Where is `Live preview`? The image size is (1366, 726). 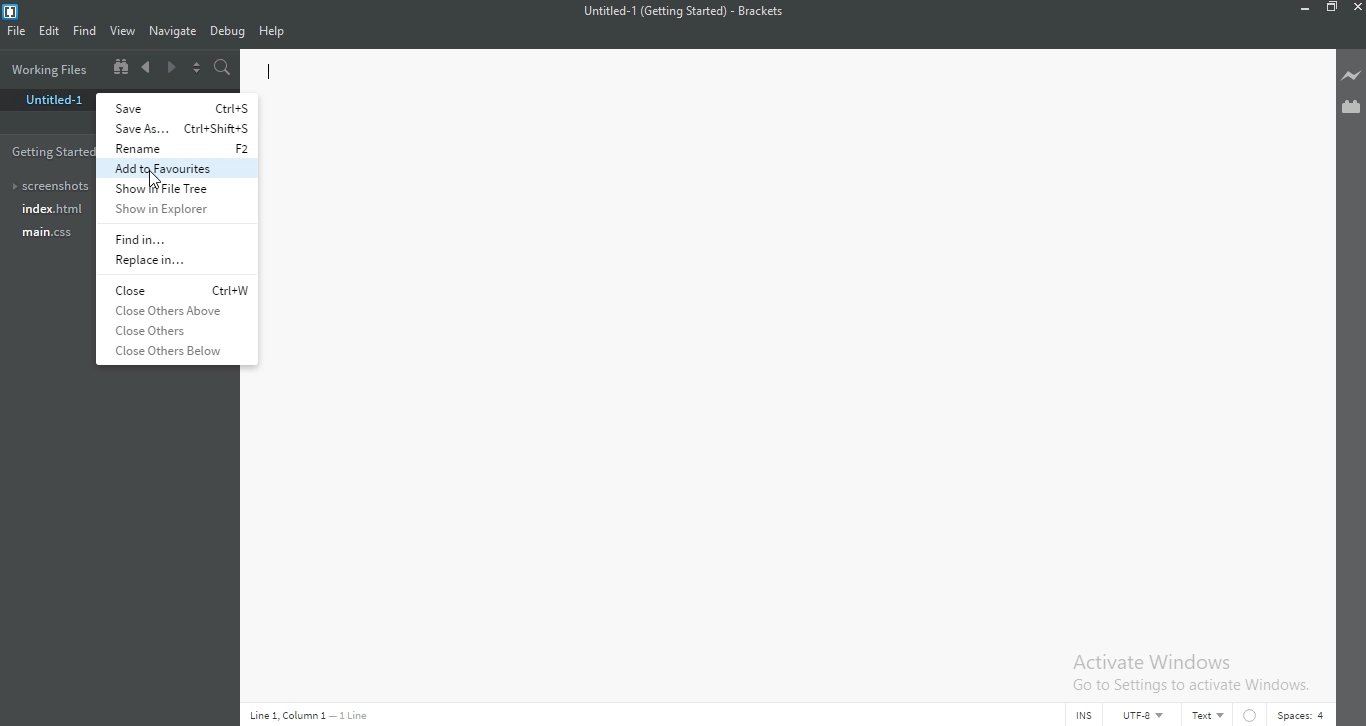 Live preview is located at coordinates (1351, 77).